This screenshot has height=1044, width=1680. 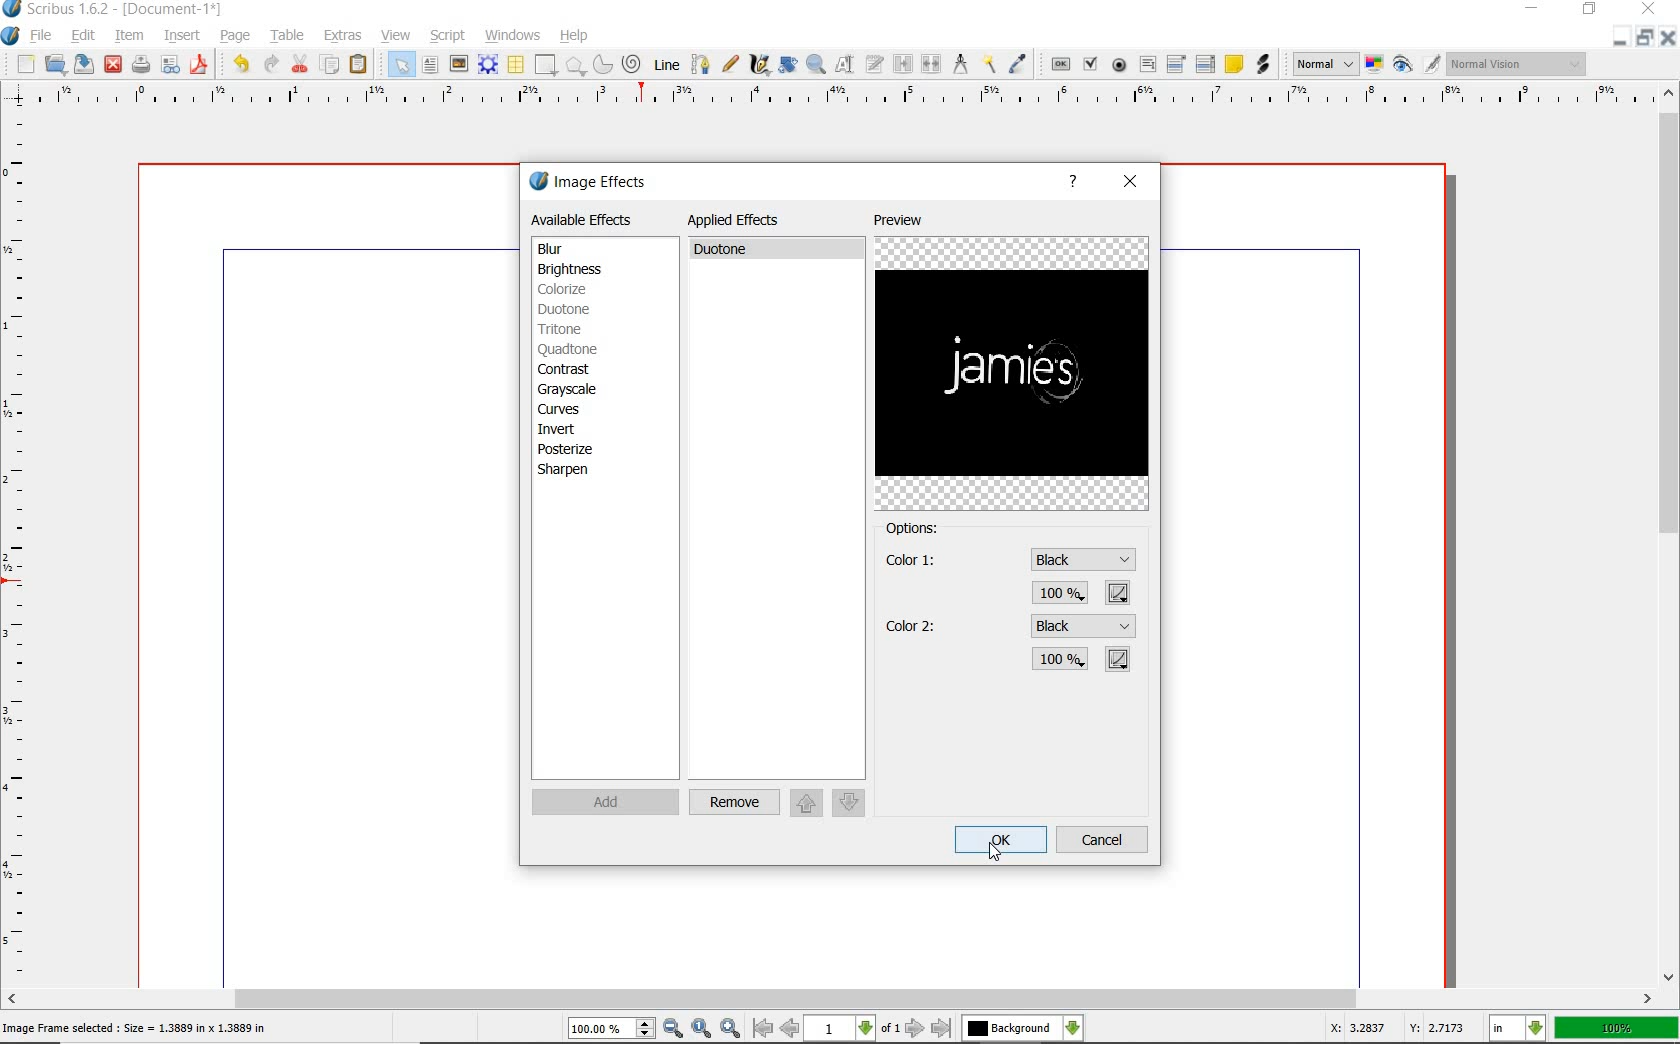 I want to click on edit contents of frame, so click(x=844, y=64).